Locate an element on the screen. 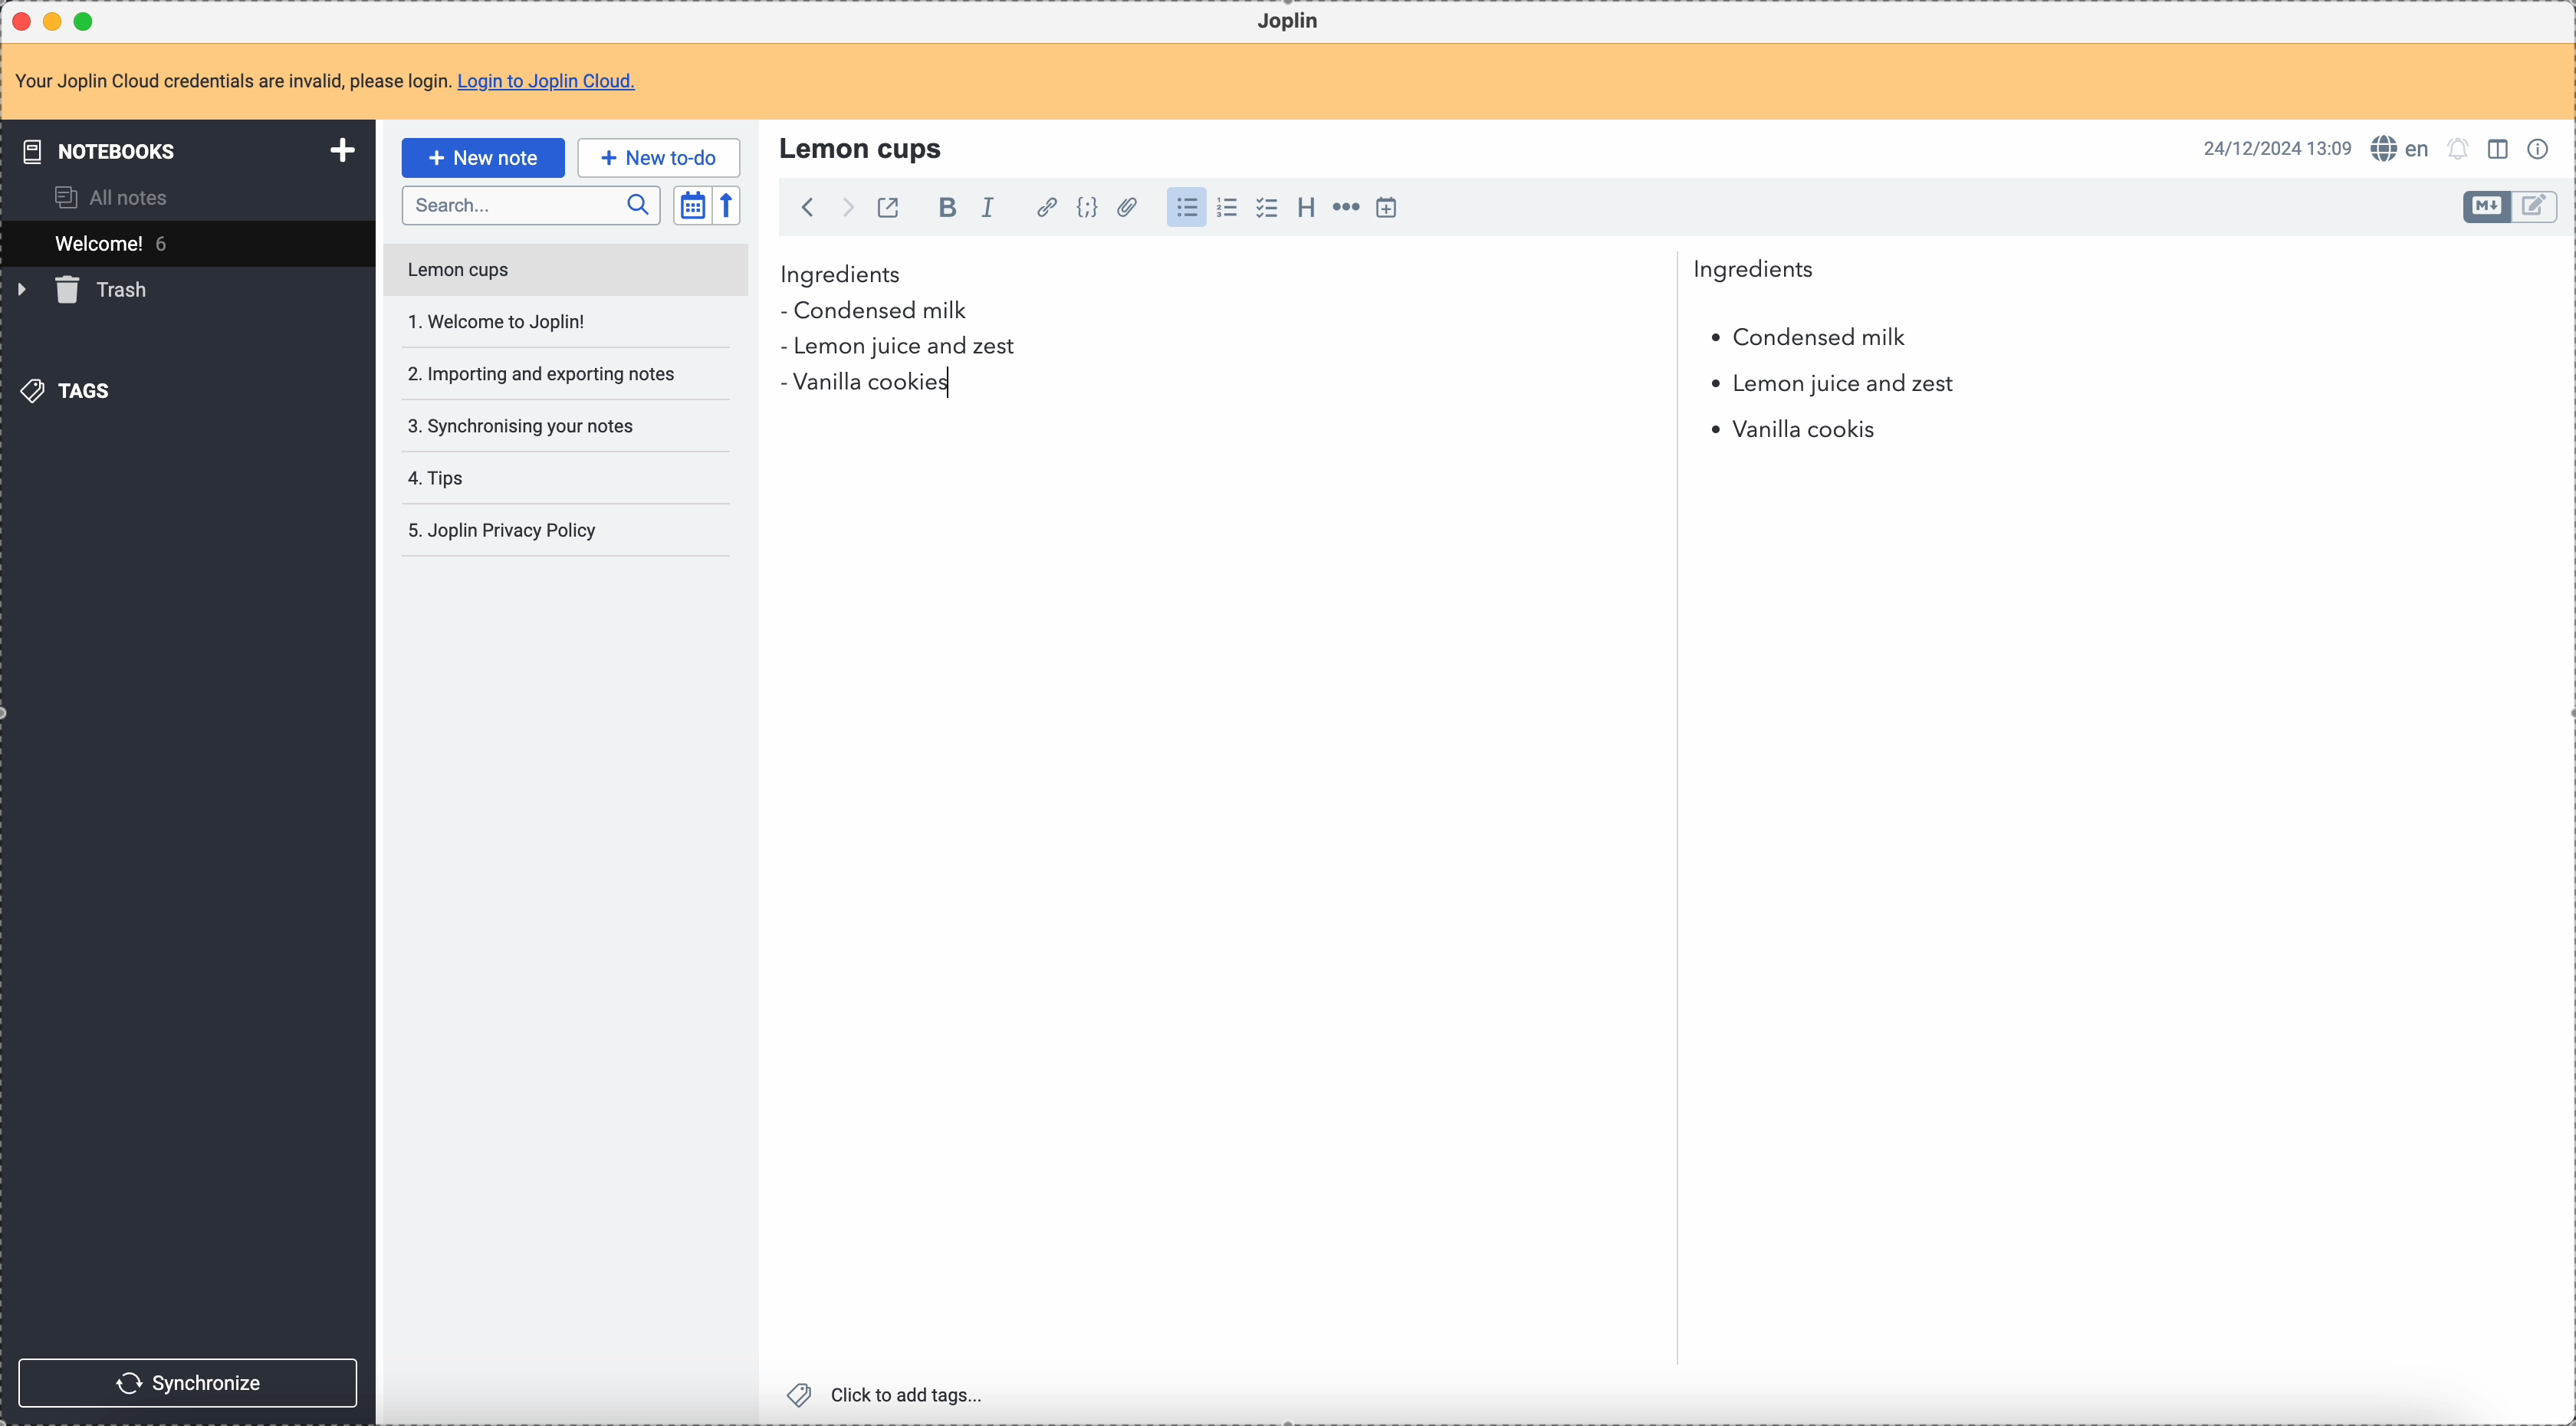 The height and width of the screenshot is (1426, 2576). toggle external editing is located at coordinates (886, 211).